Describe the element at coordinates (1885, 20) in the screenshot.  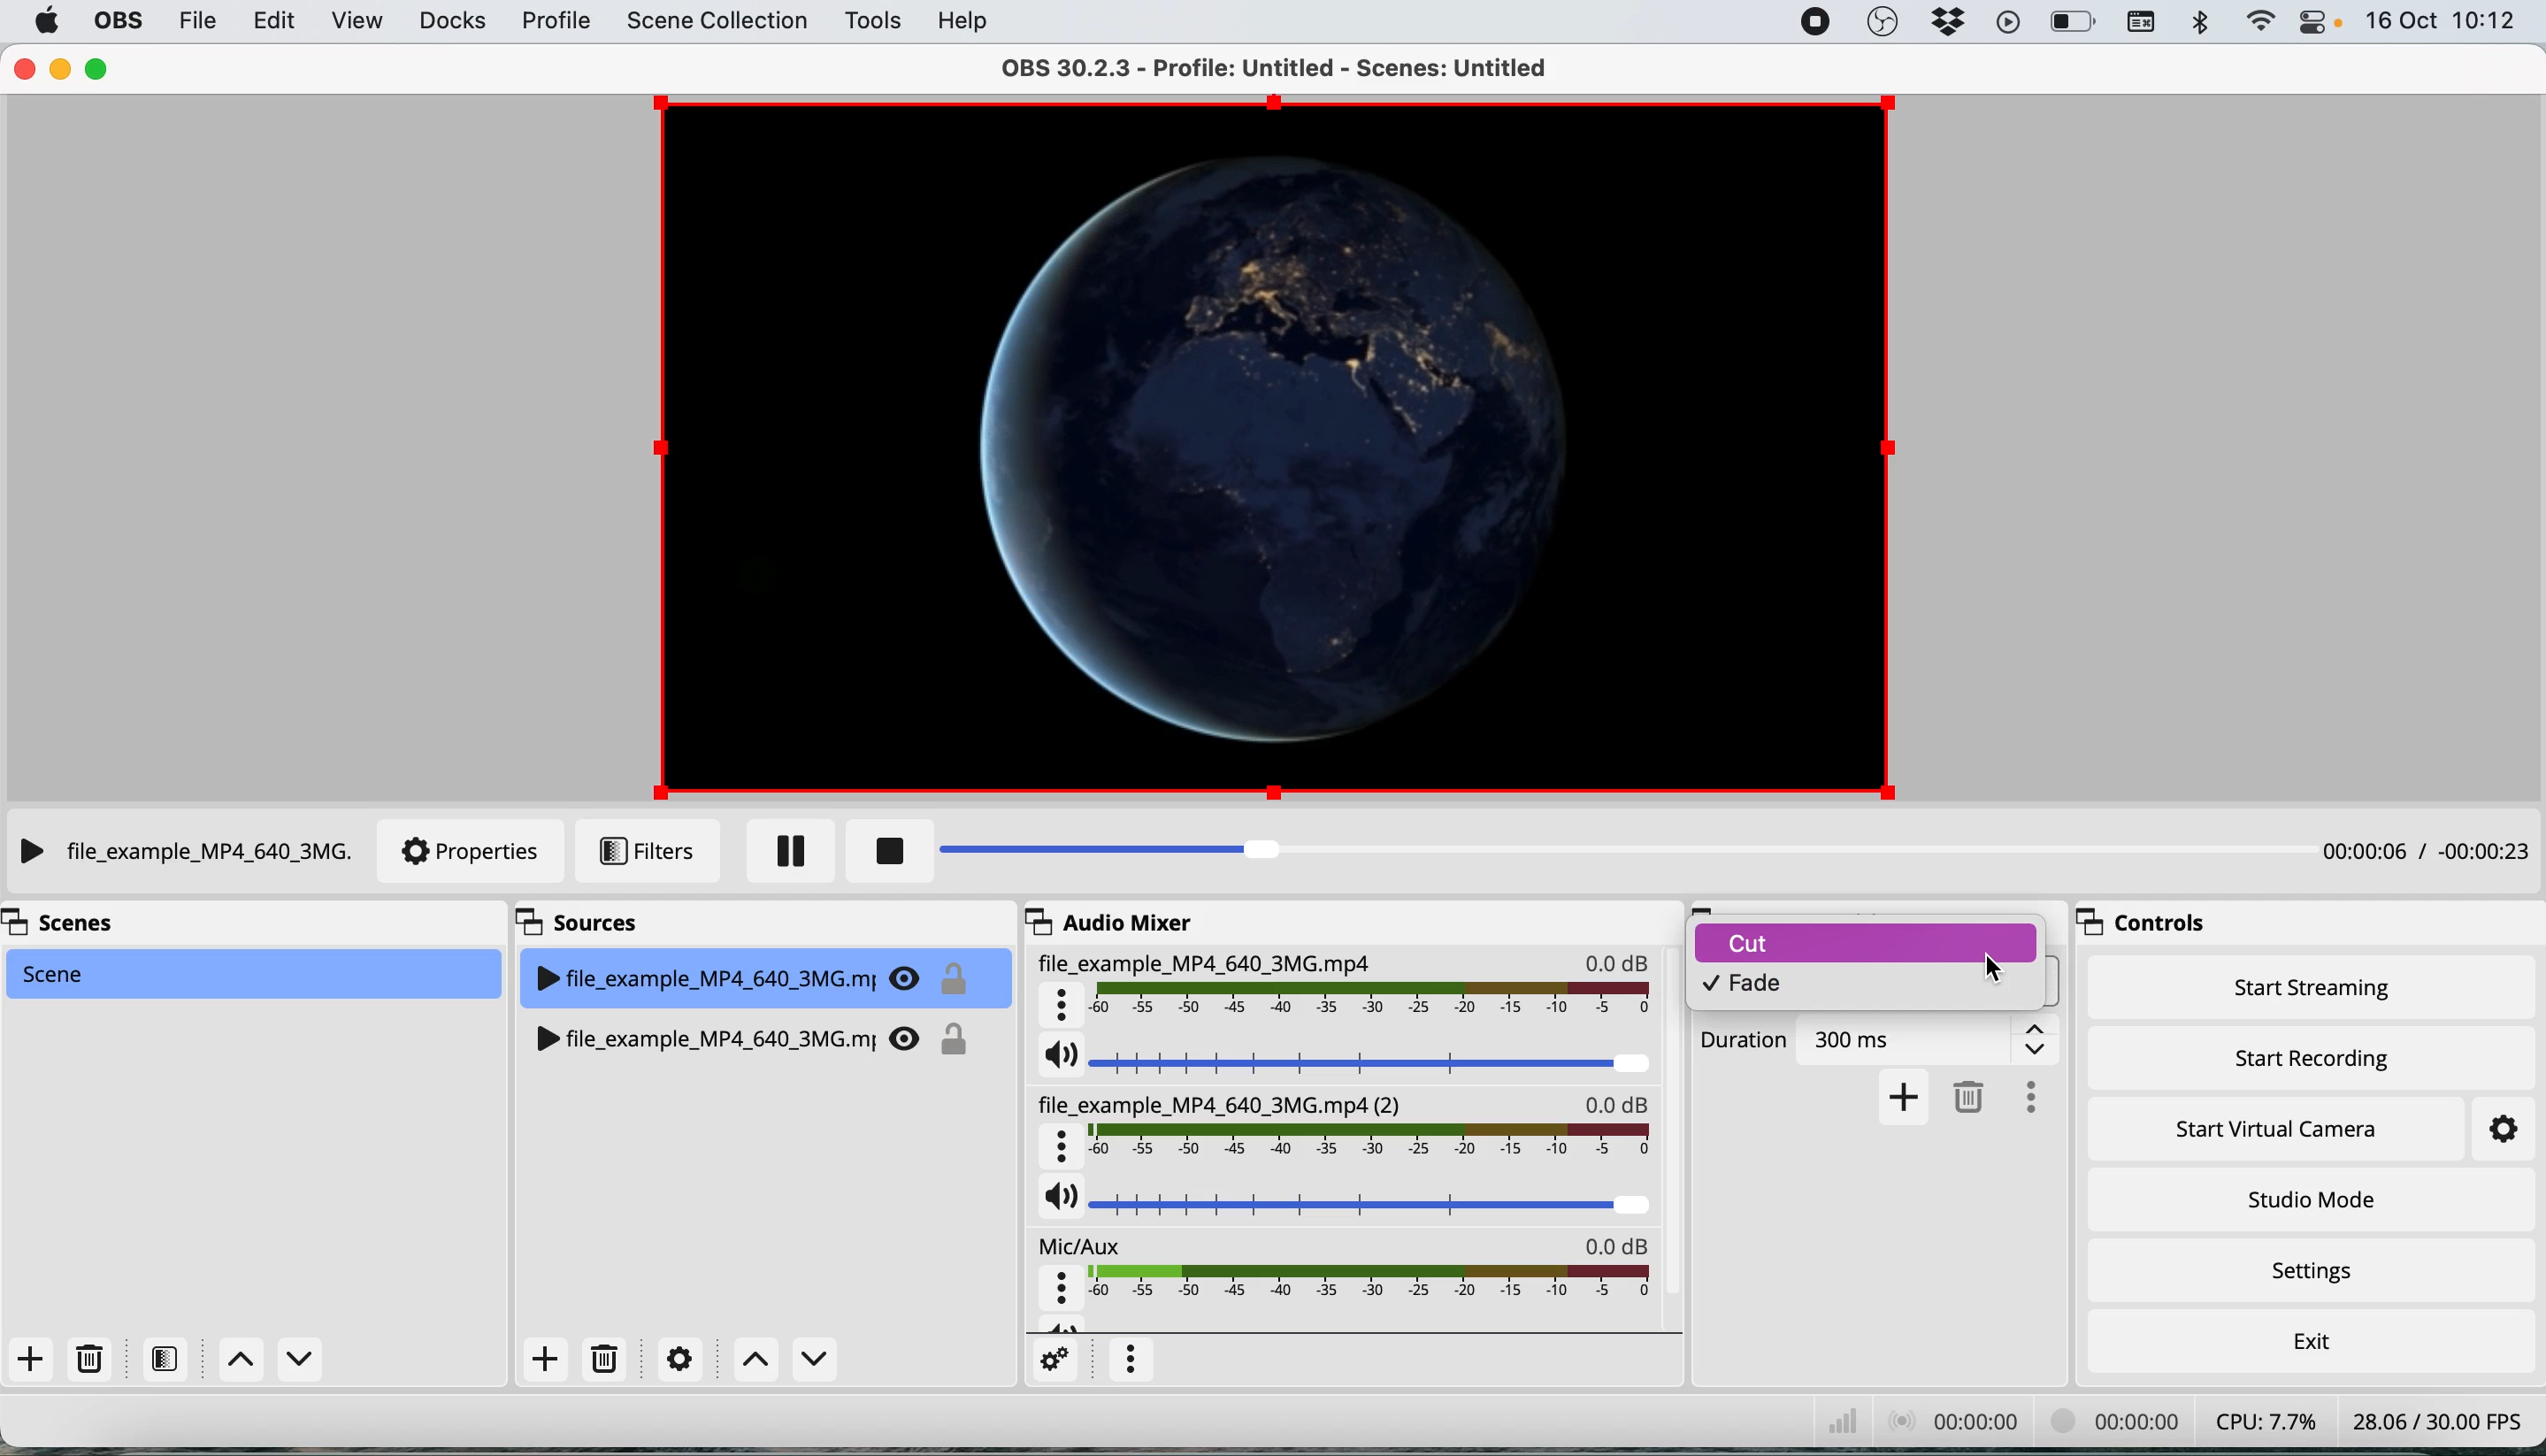
I see `obs` at that location.